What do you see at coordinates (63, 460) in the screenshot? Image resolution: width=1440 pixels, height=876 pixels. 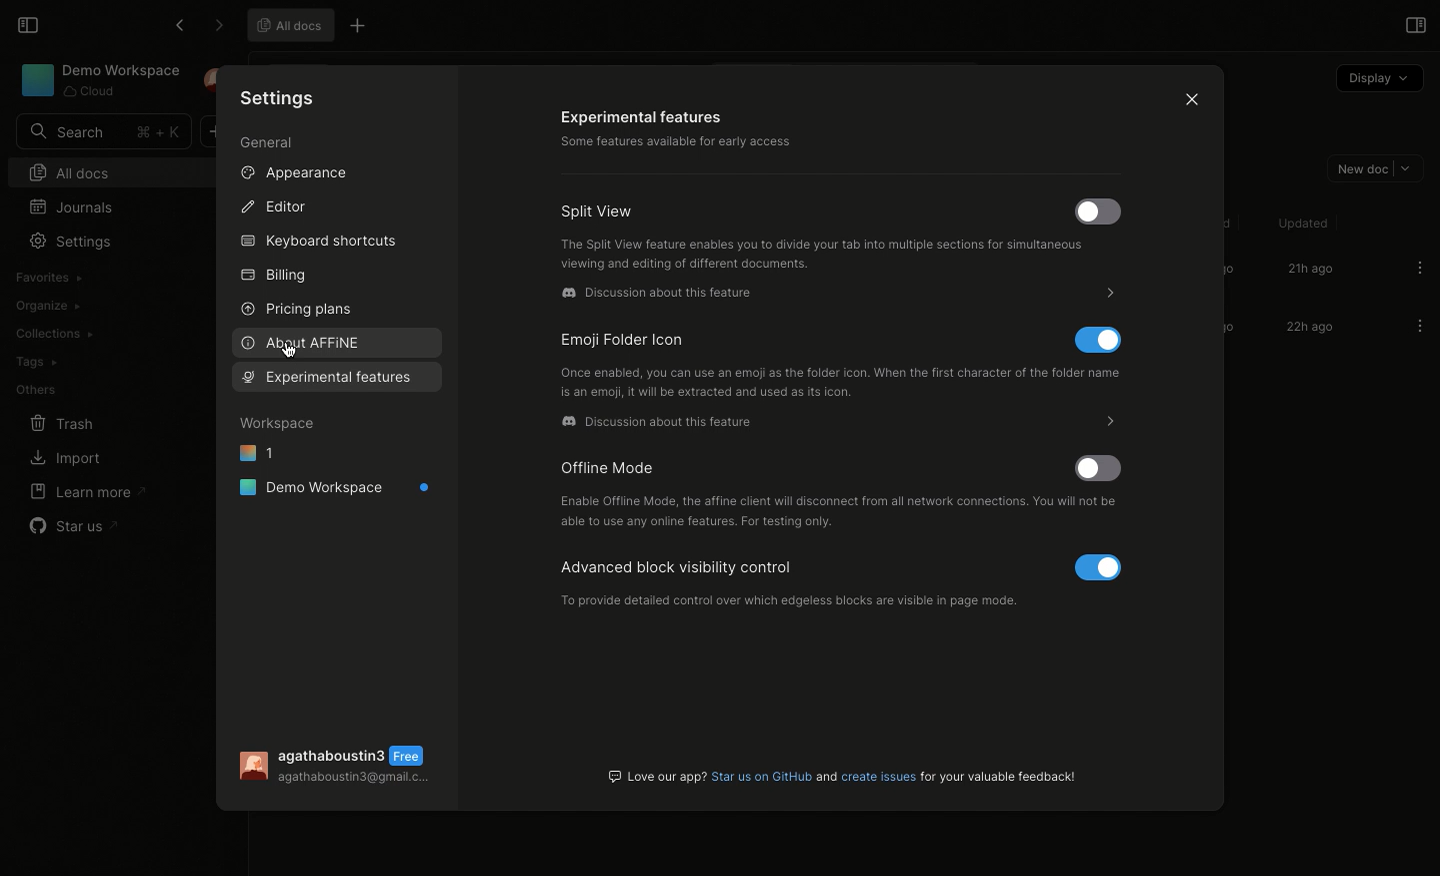 I see `Import` at bounding box center [63, 460].